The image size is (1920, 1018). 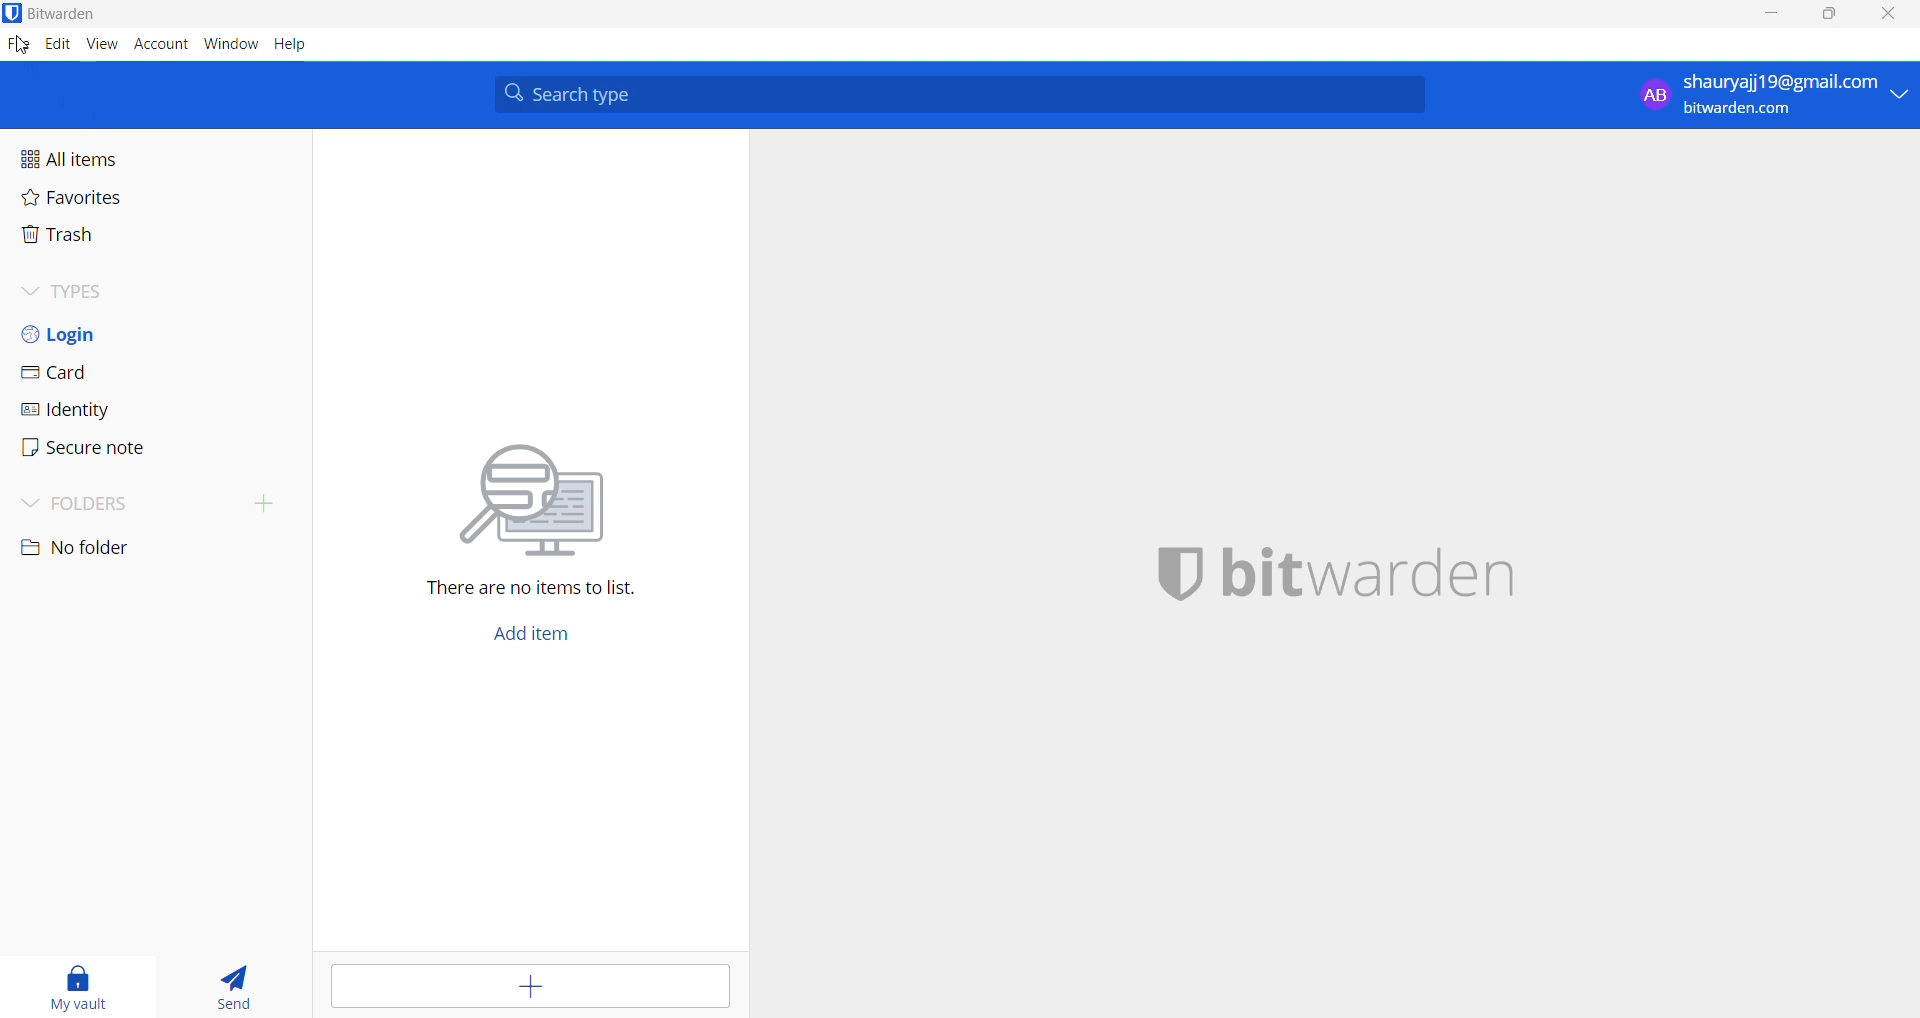 I want to click on account, so click(x=160, y=45).